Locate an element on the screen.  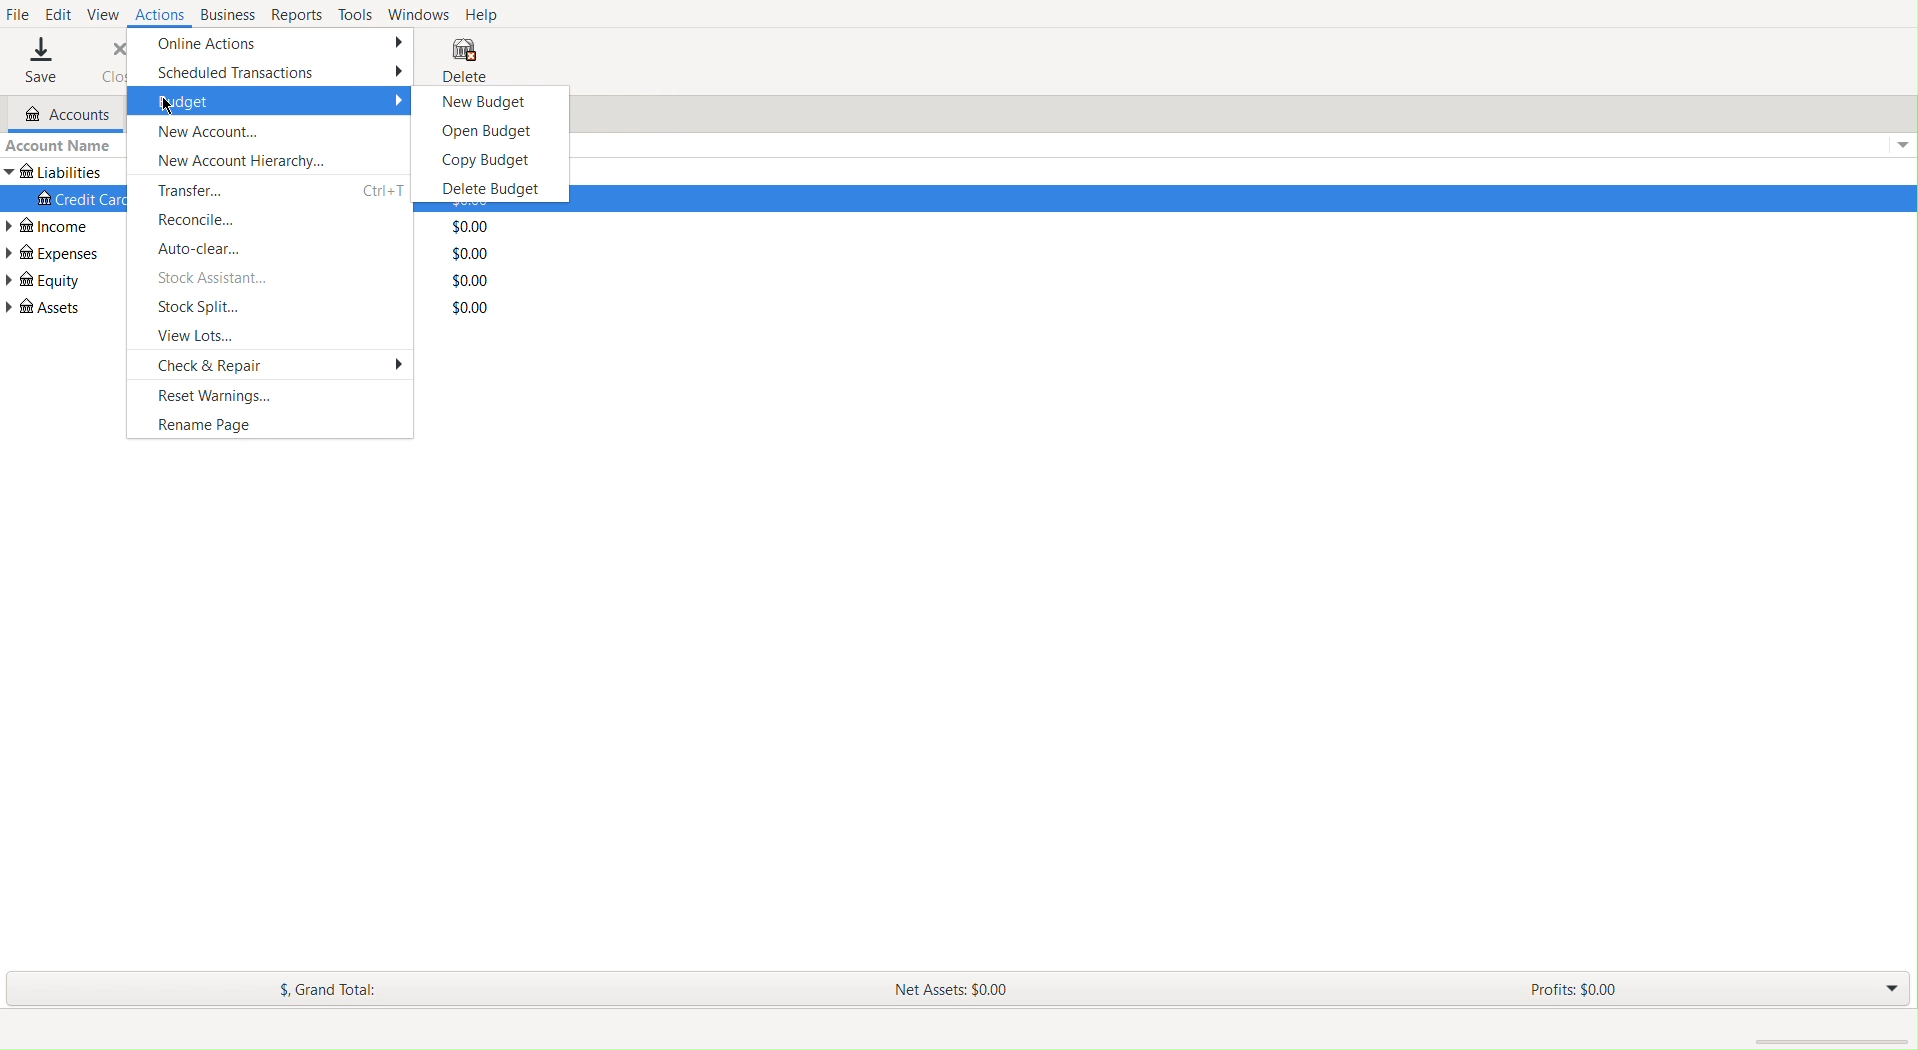
Reset Warnings is located at coordinates (211, 395).